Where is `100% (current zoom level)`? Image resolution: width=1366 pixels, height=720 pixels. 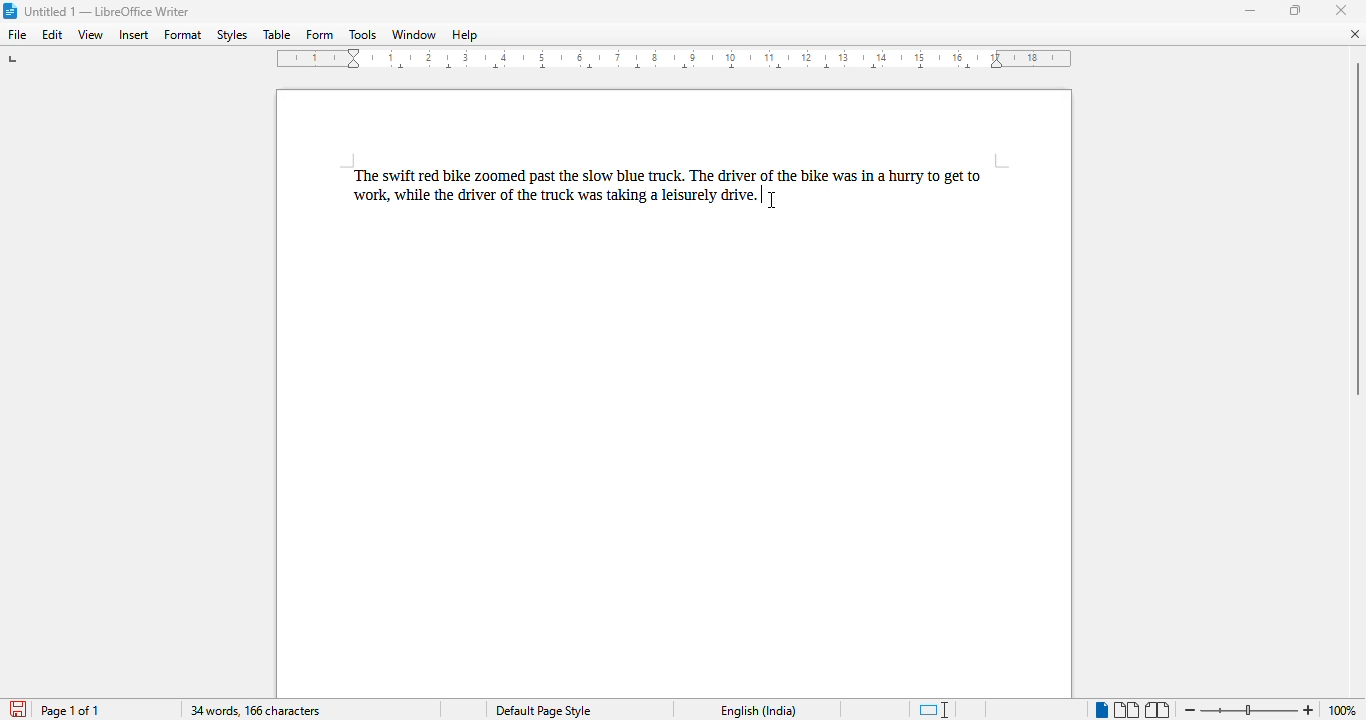
100% (current zoom level) is located at coordinates (1345, 710).